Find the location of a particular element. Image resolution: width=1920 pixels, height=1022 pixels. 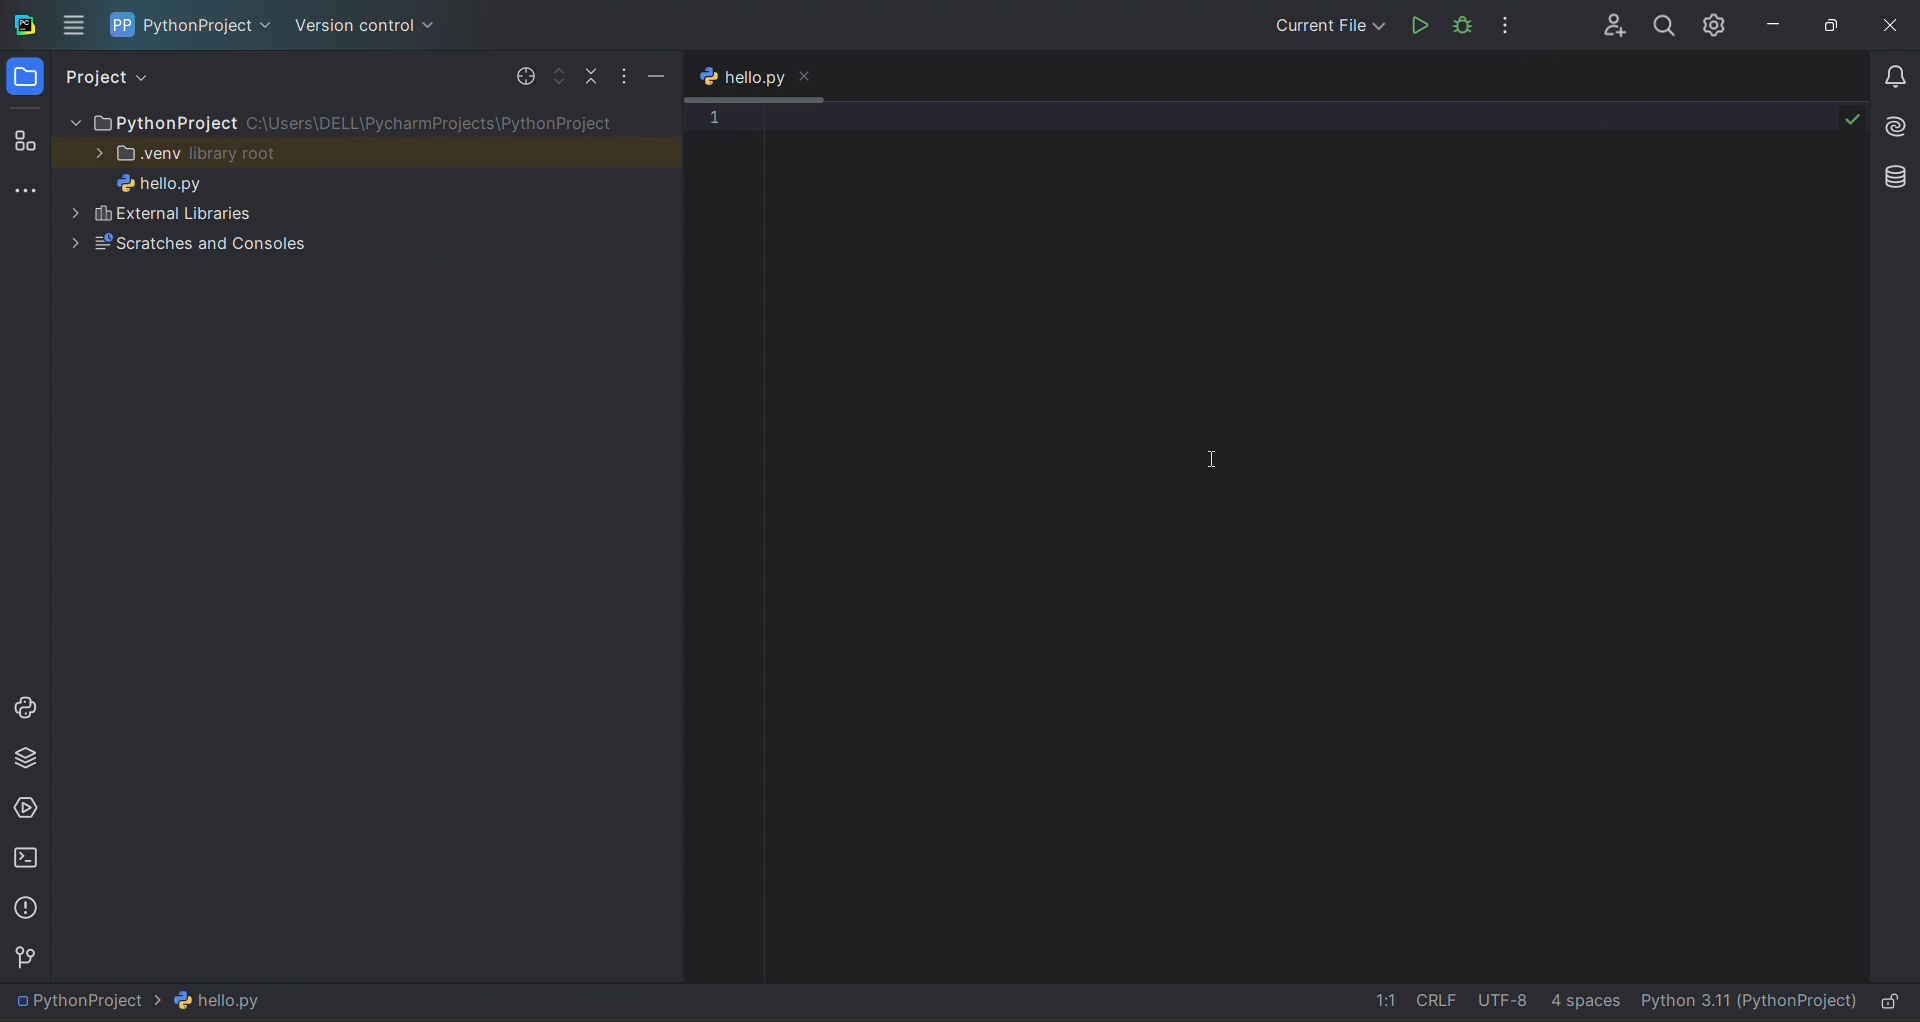

project view is located at coordinates (126, 77).